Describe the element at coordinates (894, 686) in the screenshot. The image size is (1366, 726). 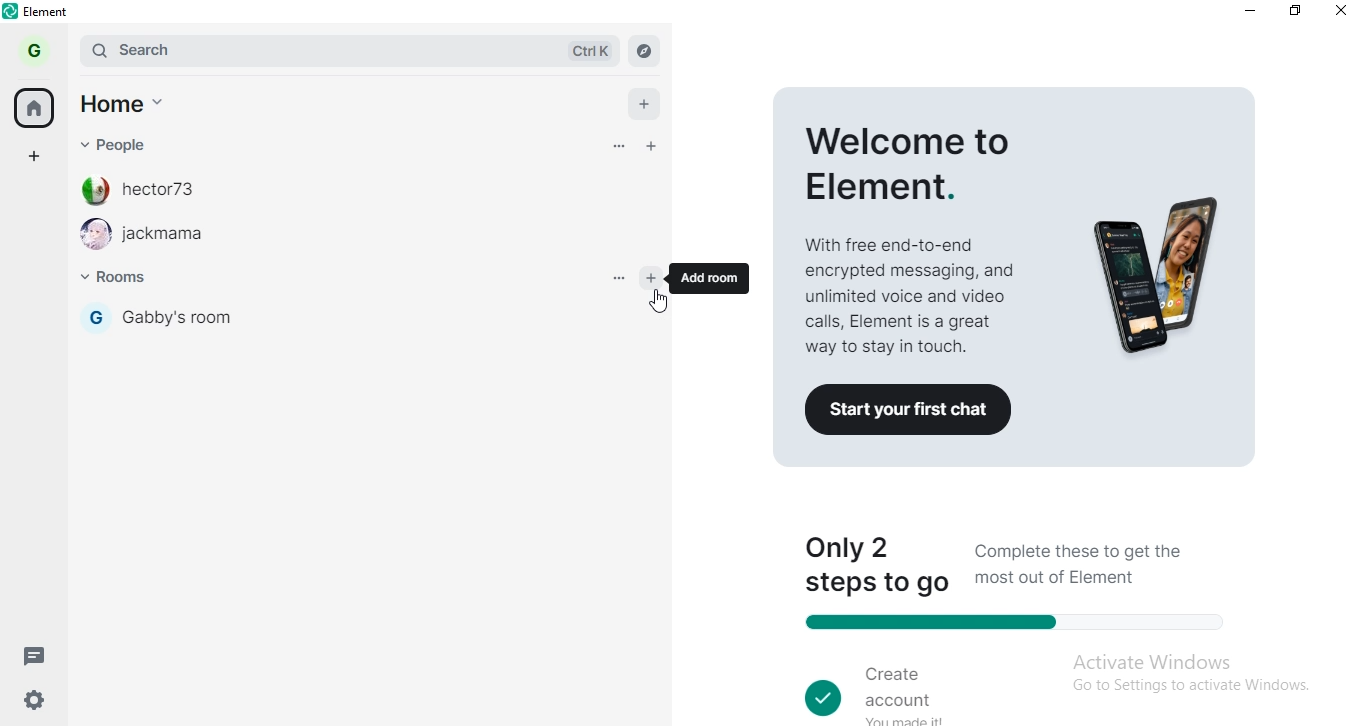
I see `create account` at that location.